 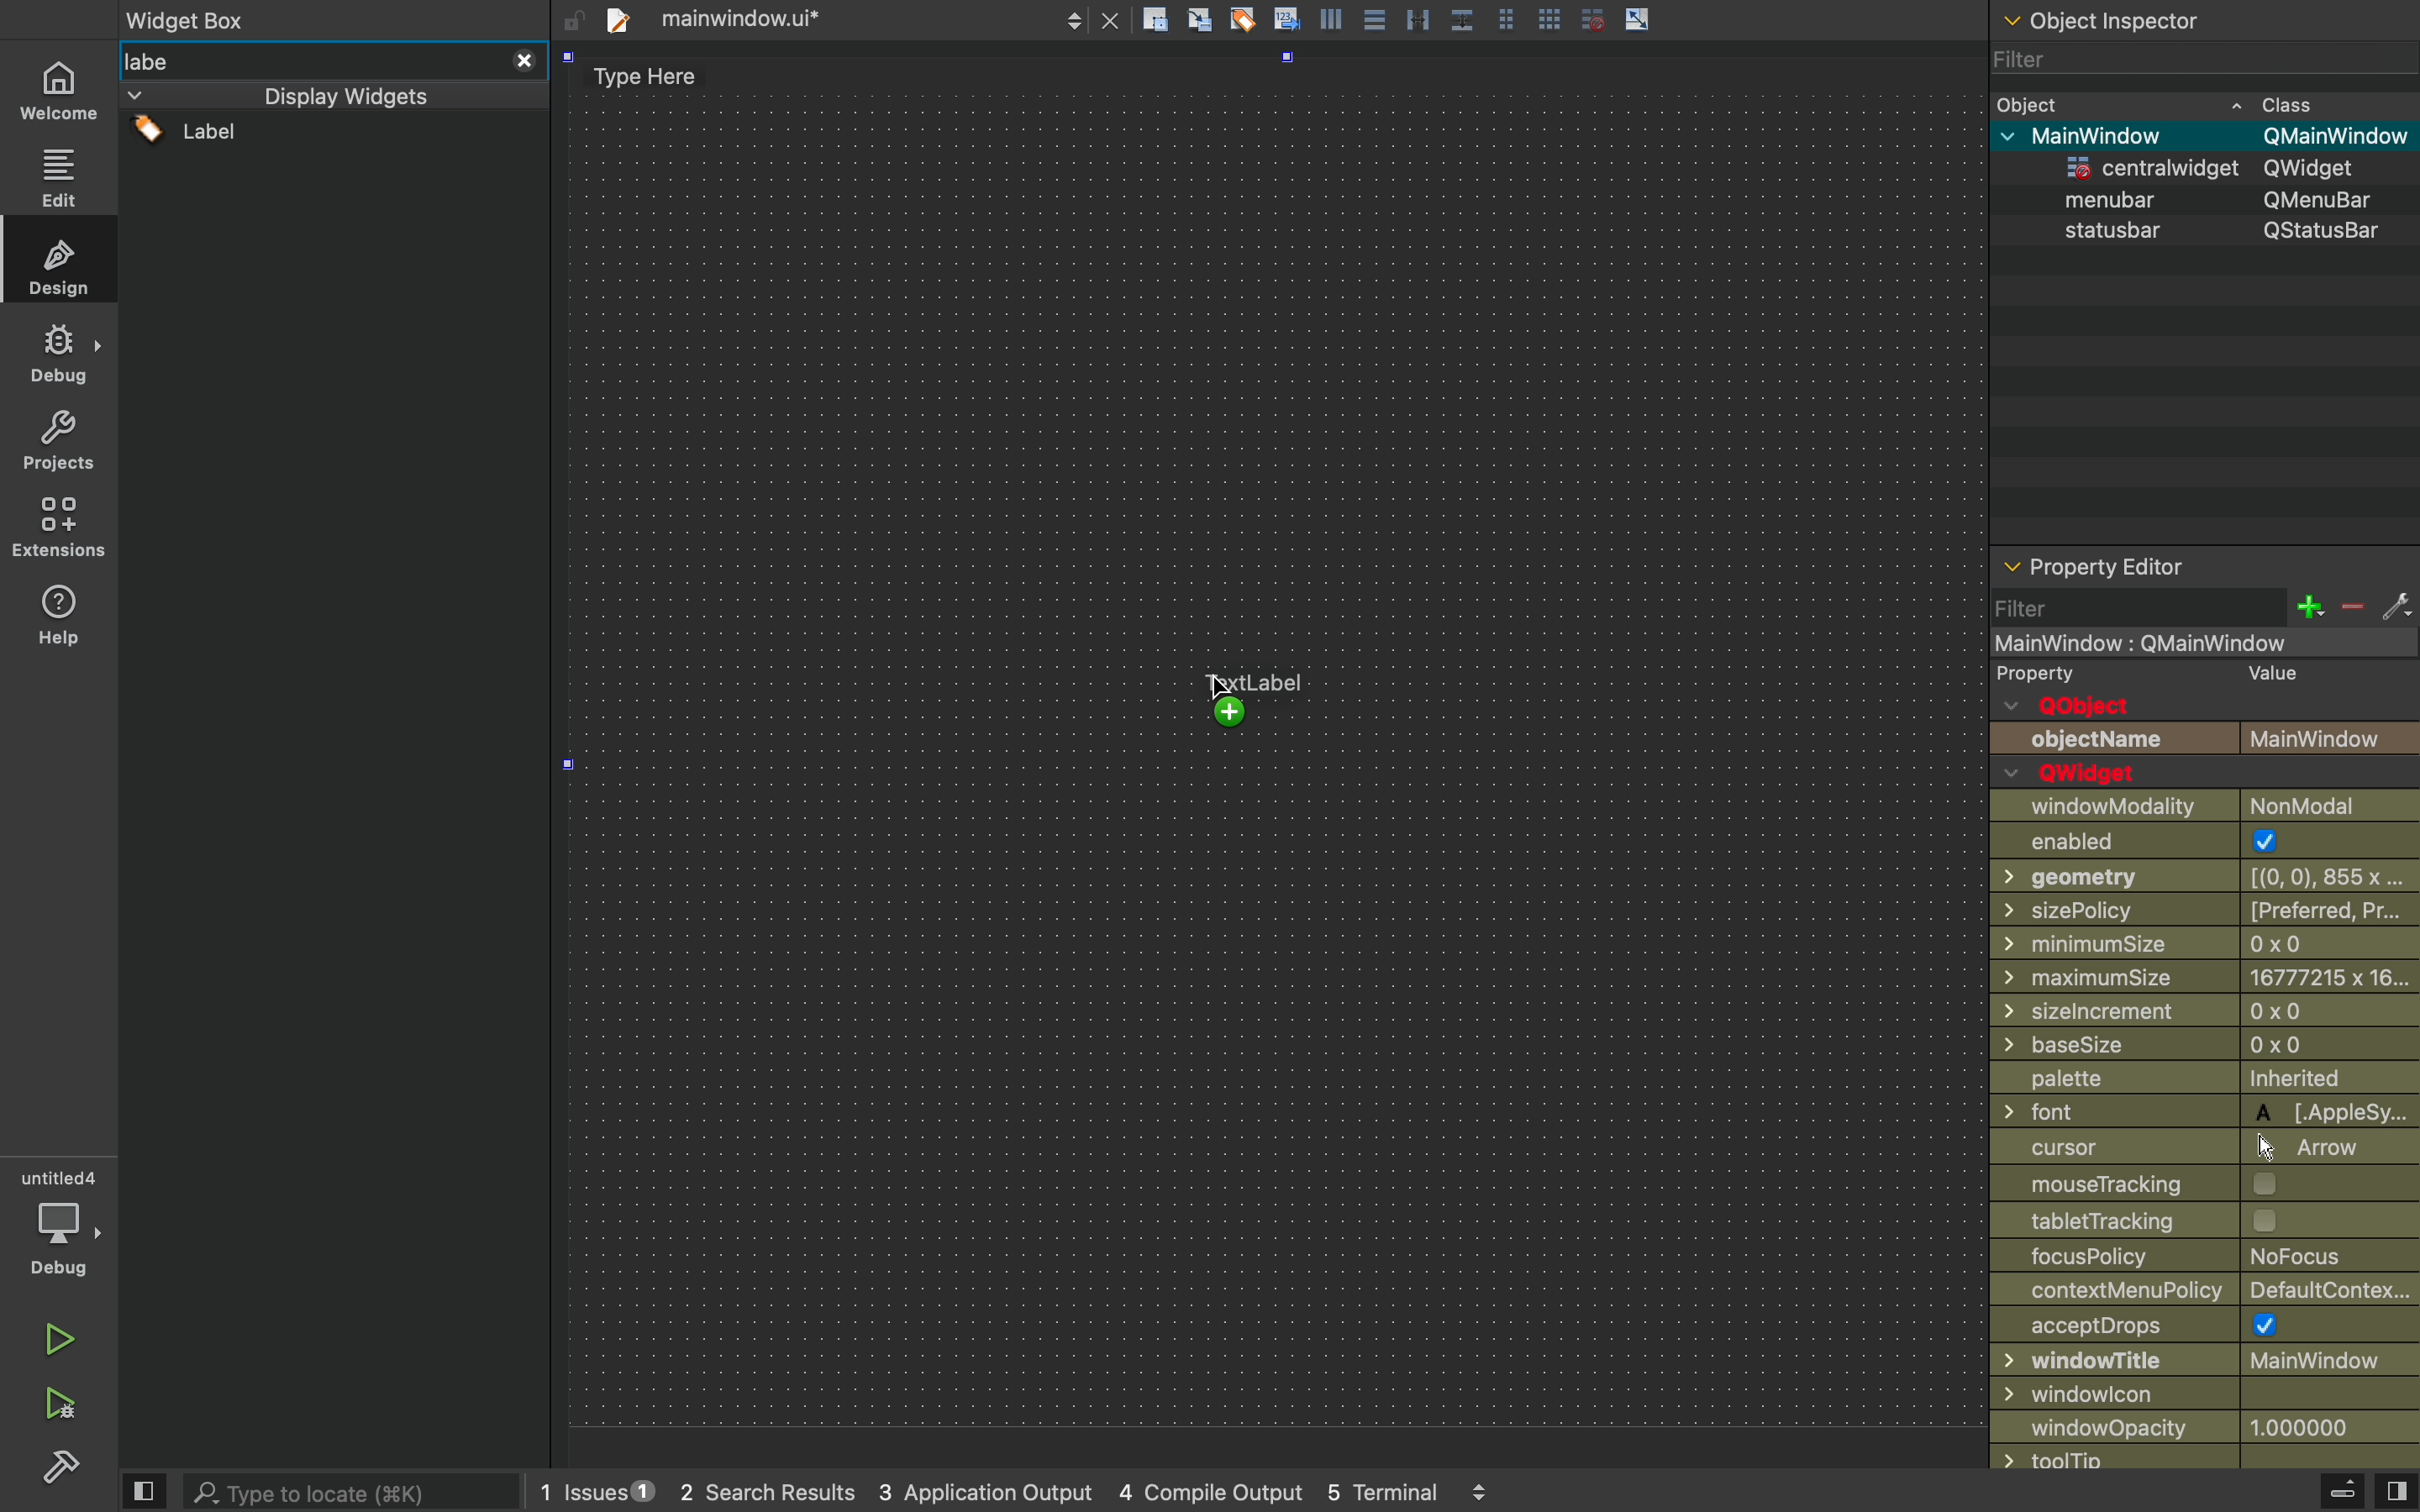 What do you see at coordinates (1249, 696) in the screenshot?
I see `widget being dragged` at bounding box center [1249, 696].